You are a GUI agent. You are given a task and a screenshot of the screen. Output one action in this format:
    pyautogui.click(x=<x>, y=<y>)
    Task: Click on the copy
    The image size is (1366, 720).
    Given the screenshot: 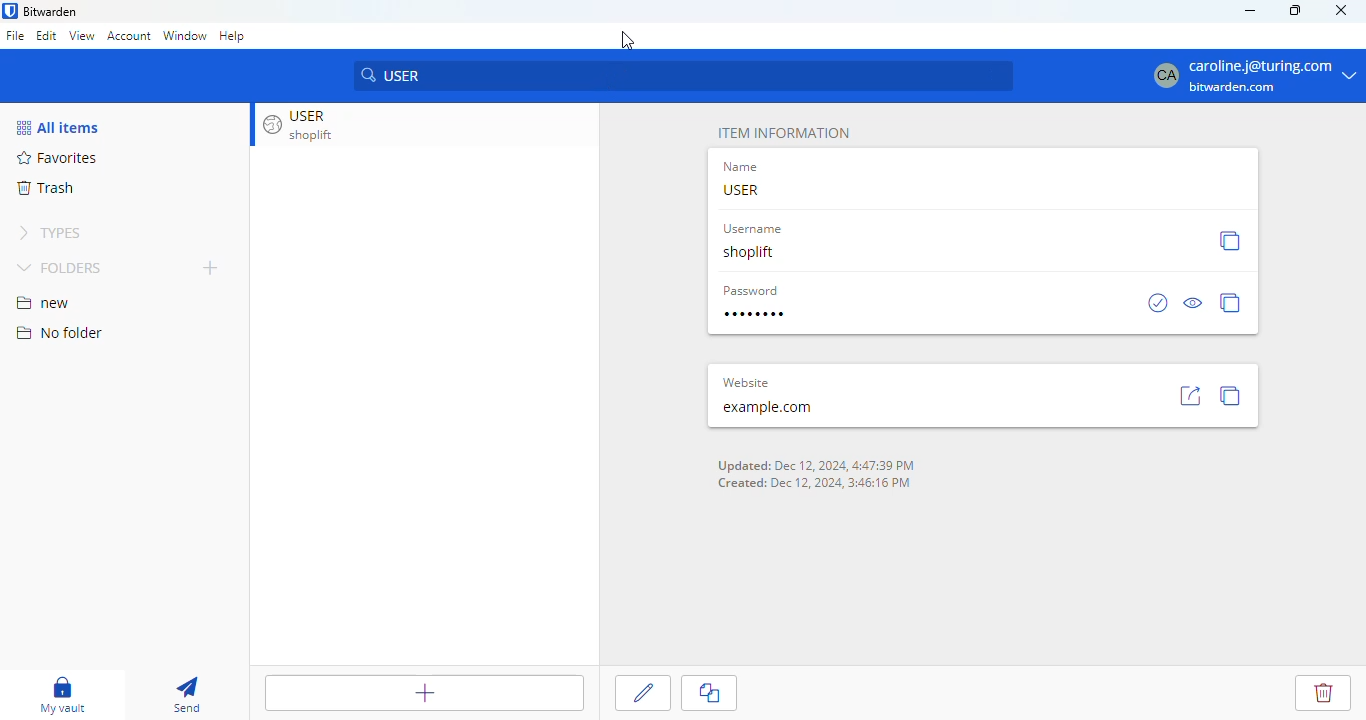 What is the action you would take?
    pyautogui.click(x=708, y=693)
    